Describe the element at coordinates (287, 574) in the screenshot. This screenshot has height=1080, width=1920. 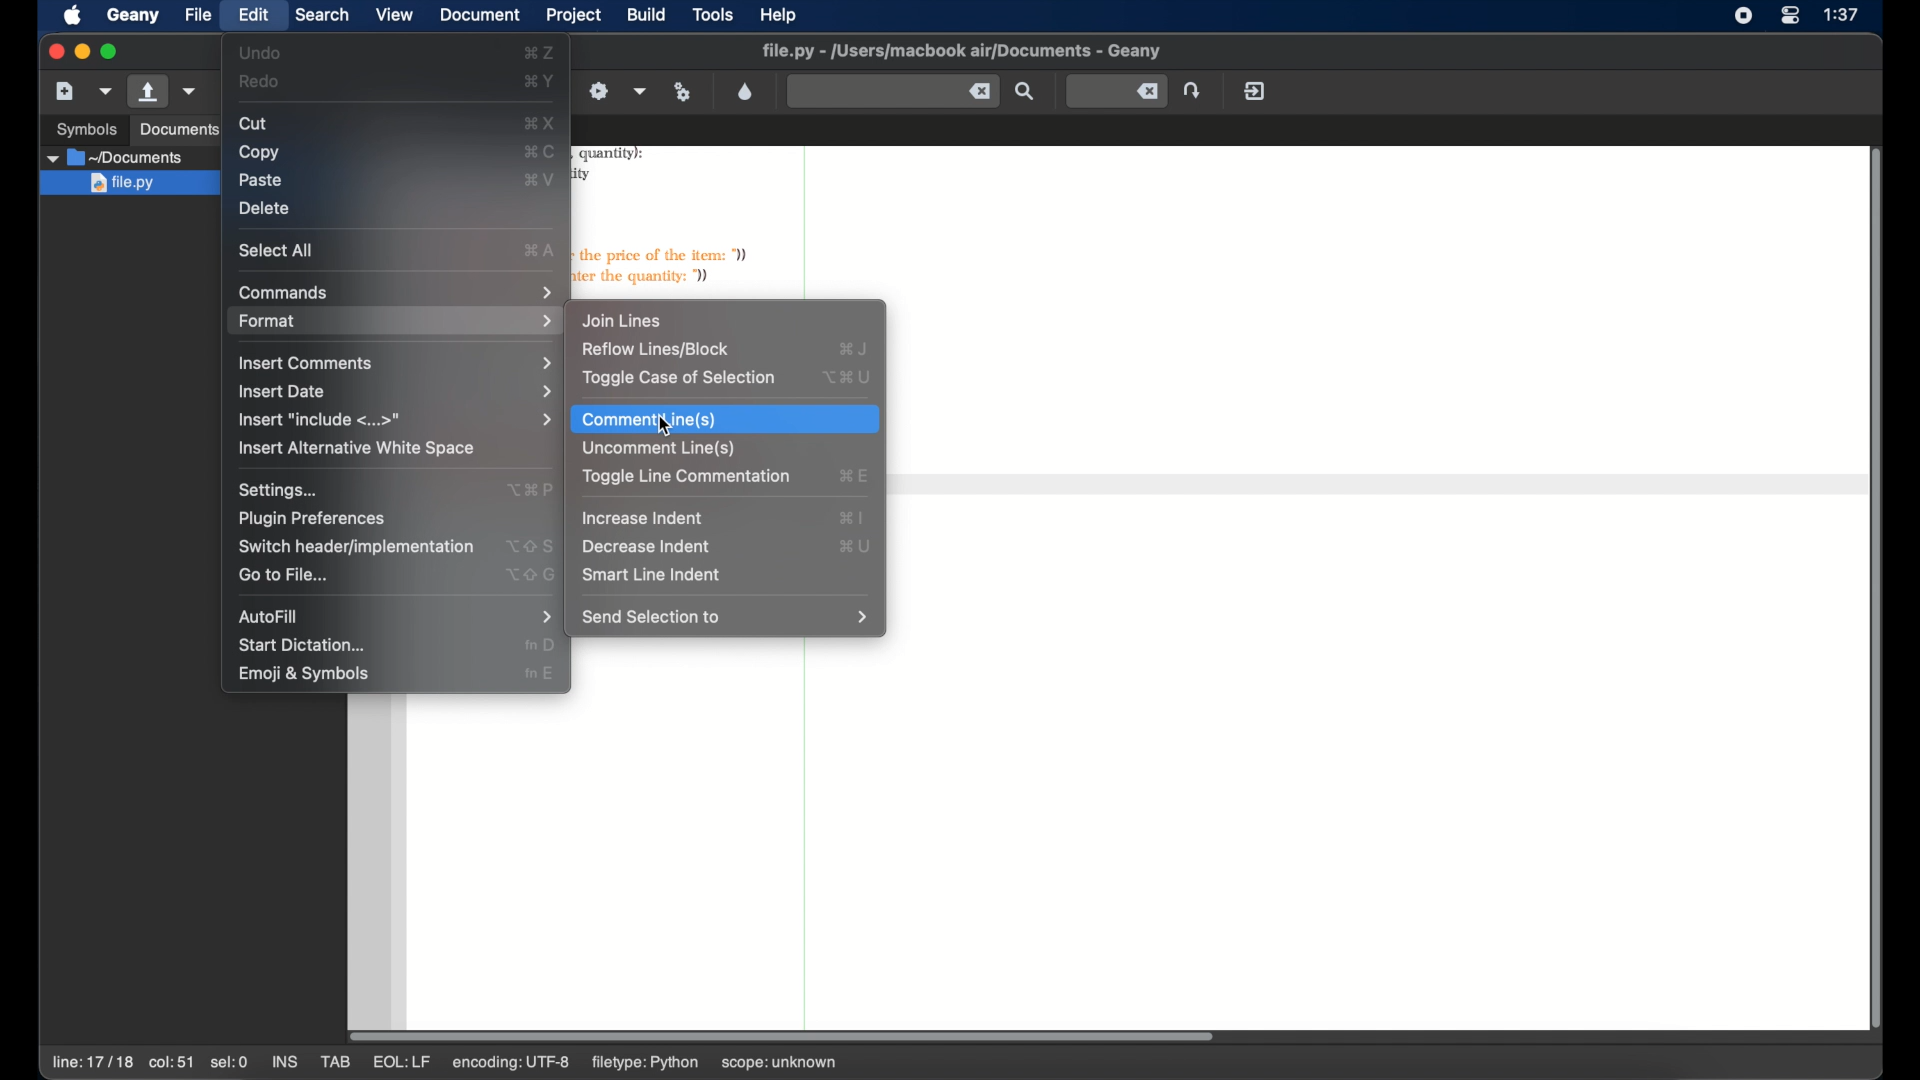
I see `go to file` at that location.